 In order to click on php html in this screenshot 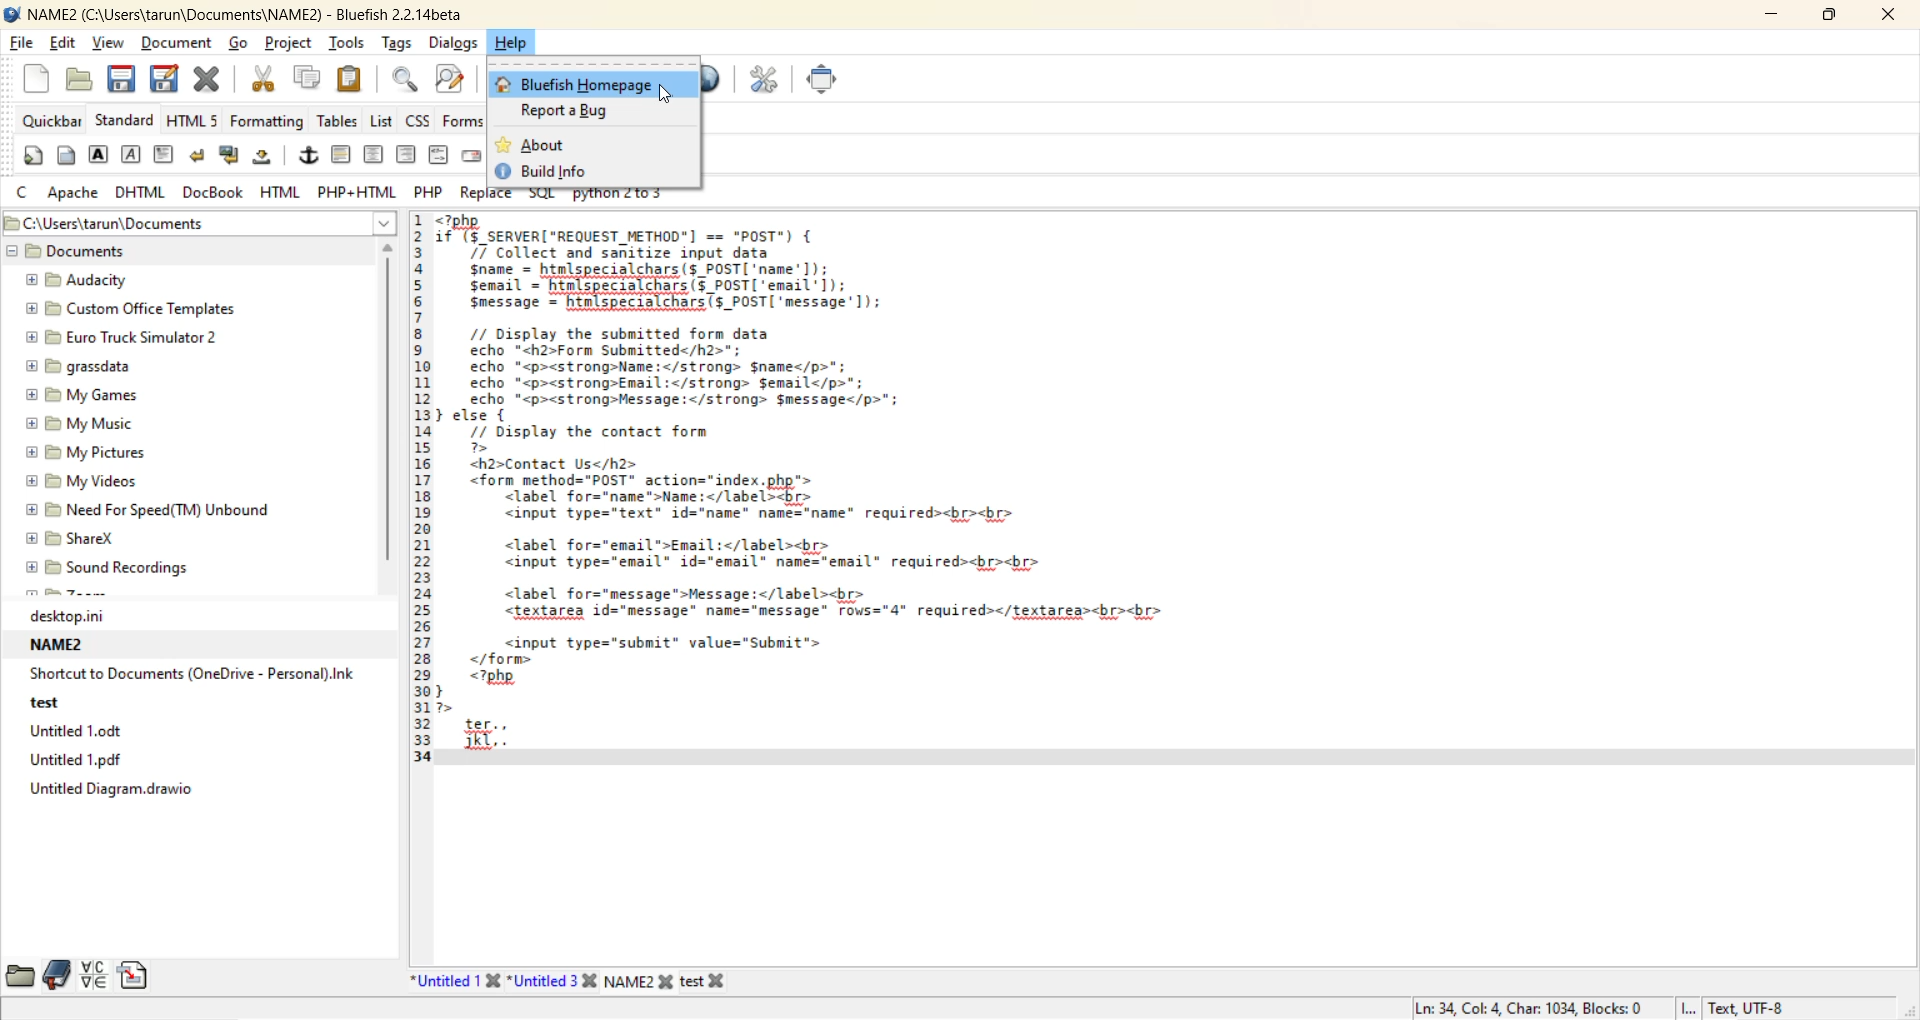, I will do `click(357, 189)`.